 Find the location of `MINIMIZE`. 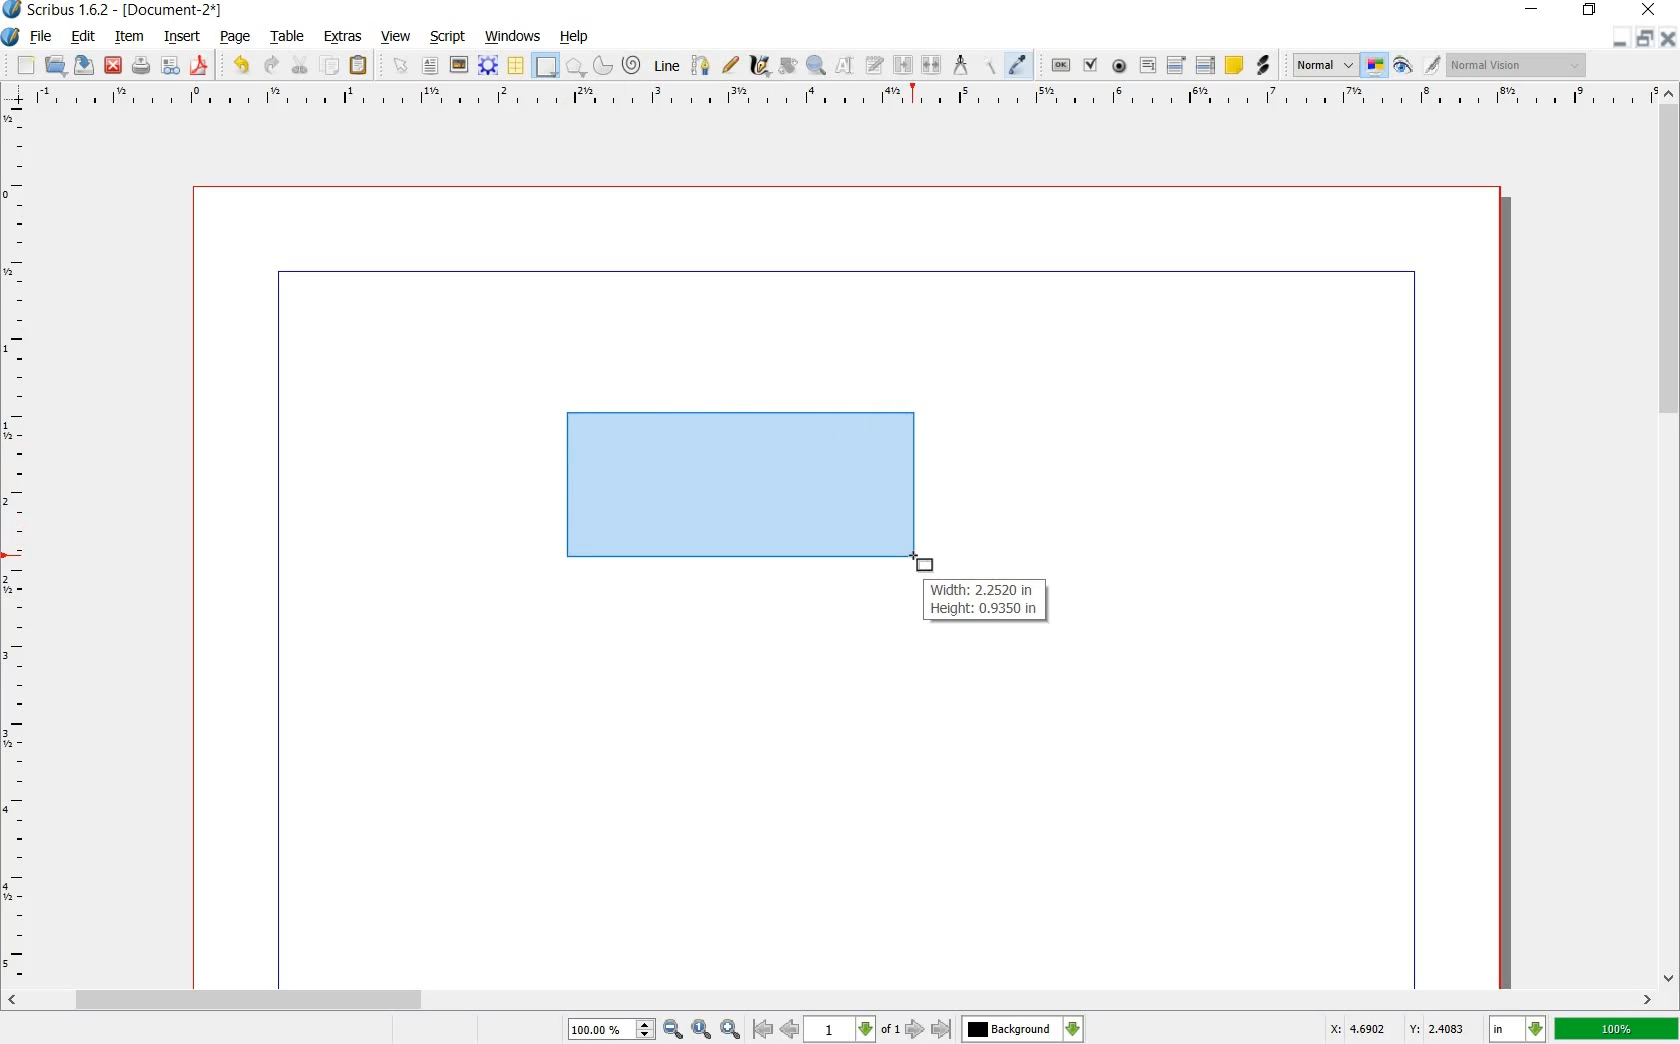

MINIMIZE is located at coordinates (1530, 10).